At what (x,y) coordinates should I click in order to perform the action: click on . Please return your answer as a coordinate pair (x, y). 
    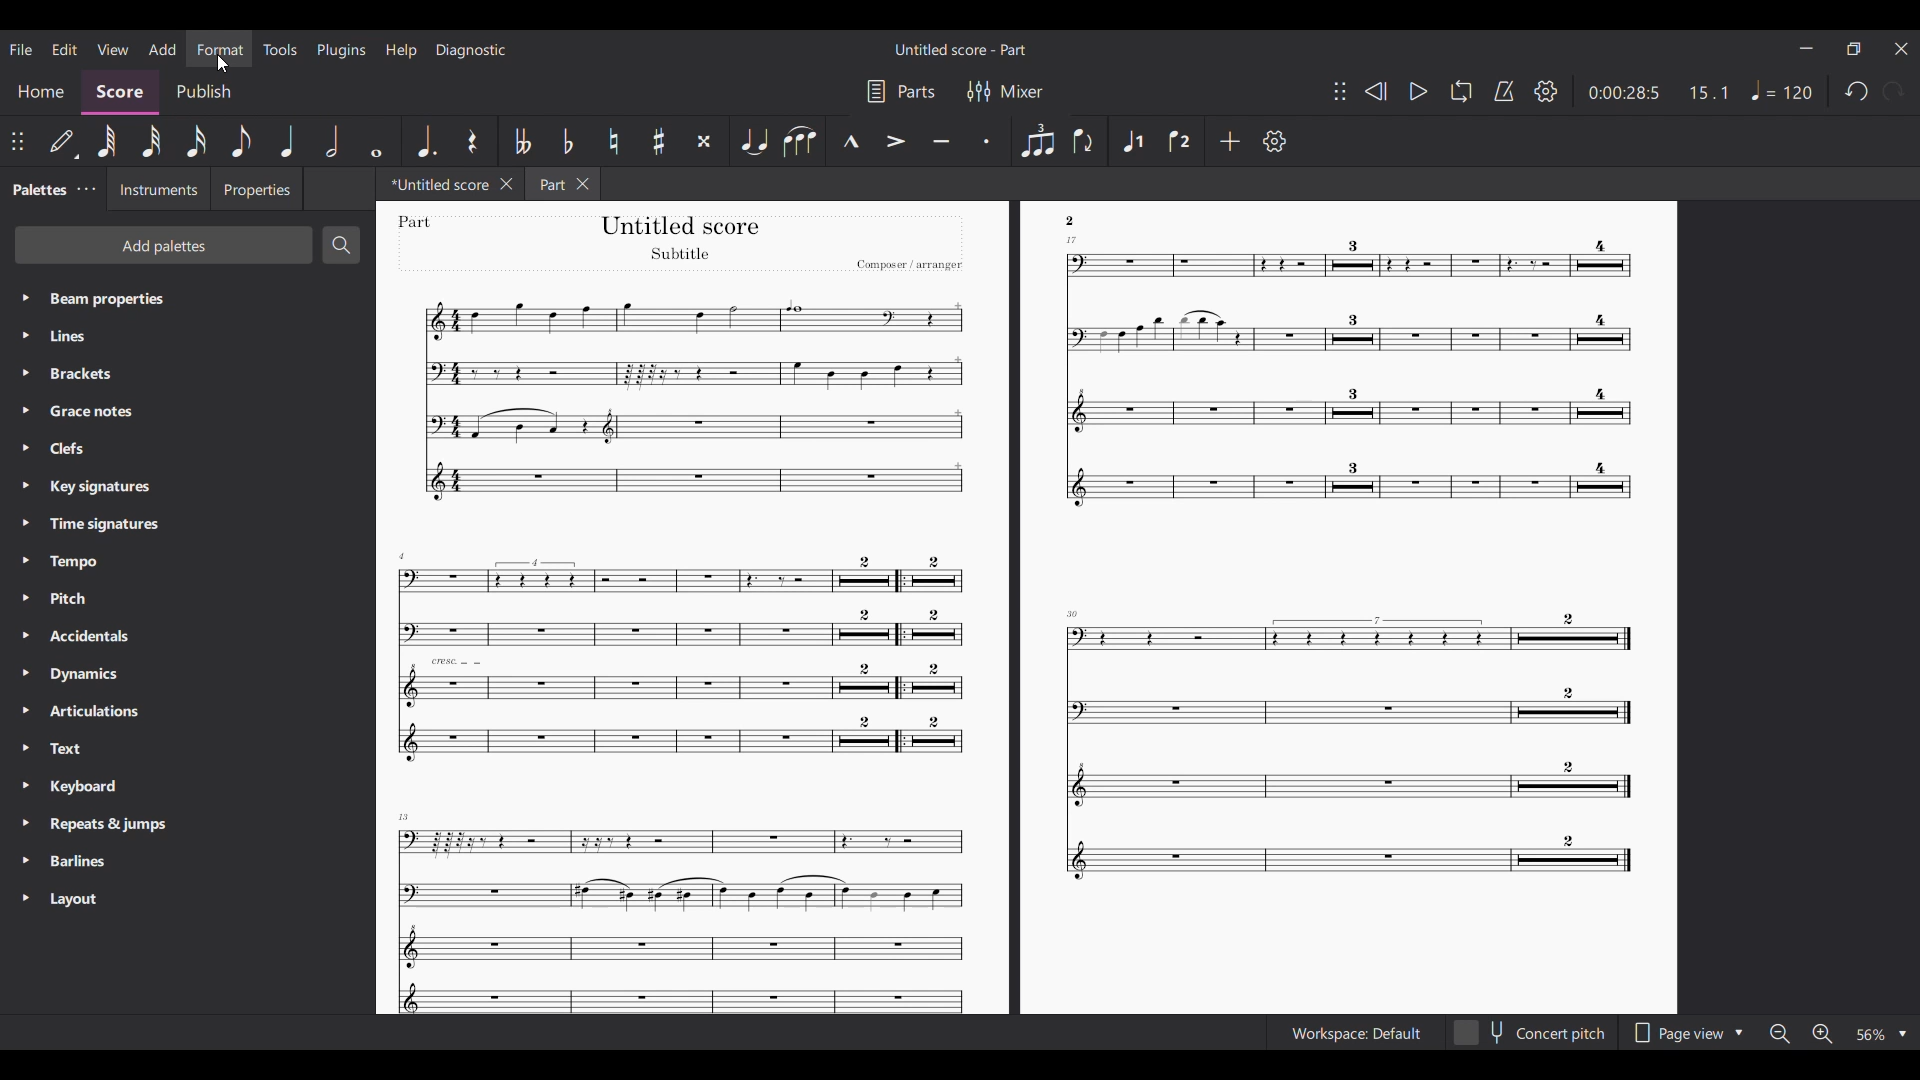
    Looking at the image, I should click on (424, 221).